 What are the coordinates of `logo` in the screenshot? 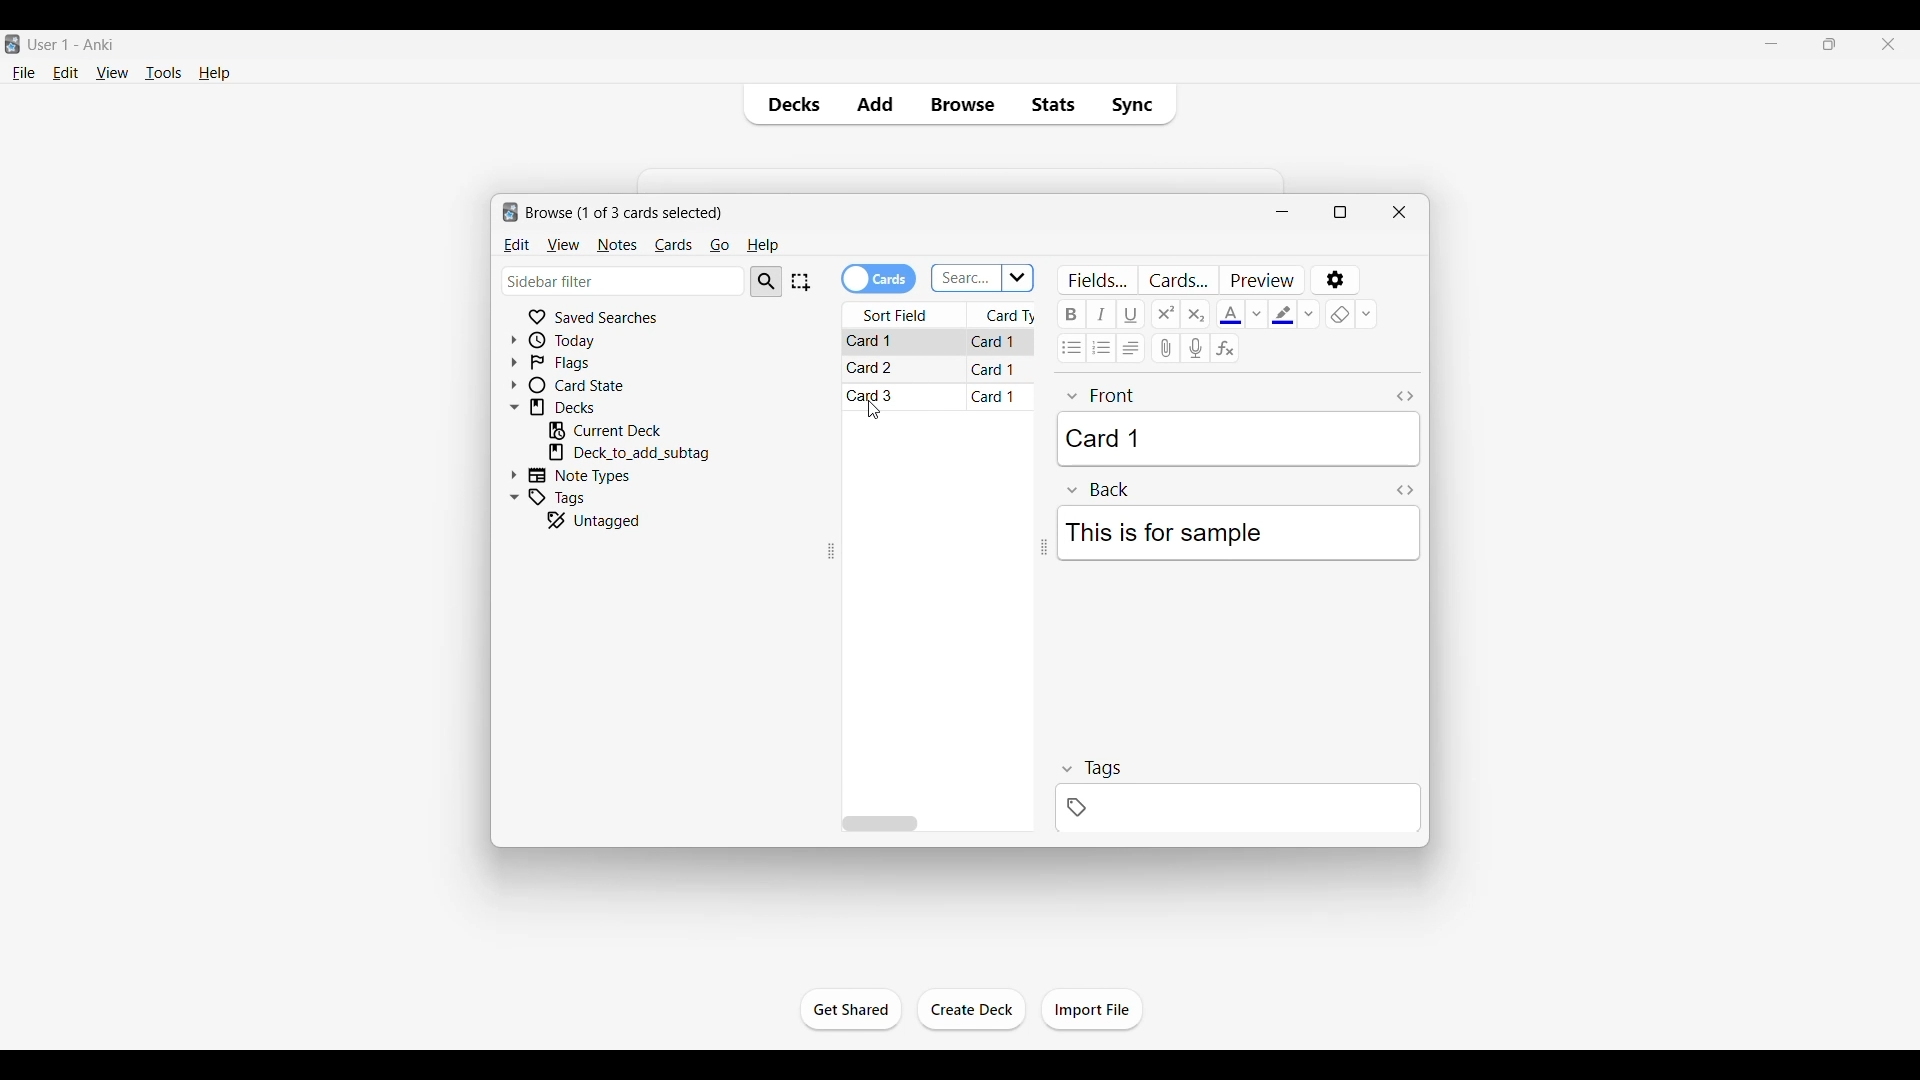 It's located at (508, 213).